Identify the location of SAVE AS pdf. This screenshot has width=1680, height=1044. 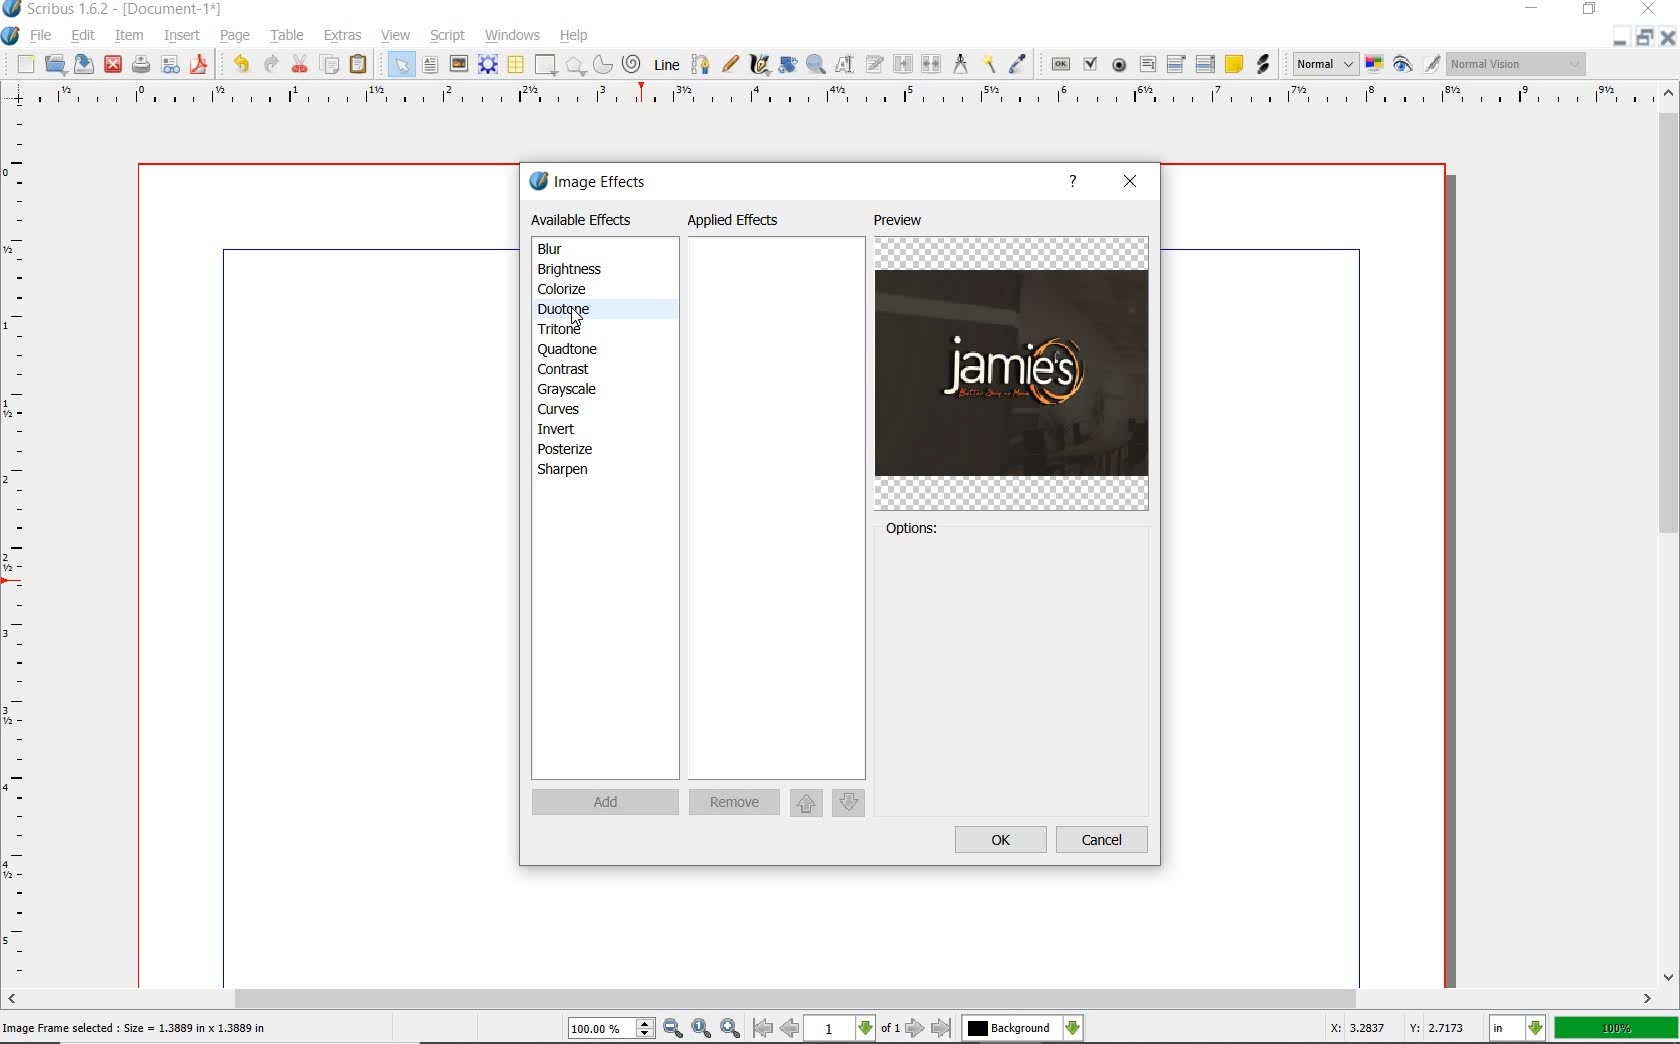
(201, 65).